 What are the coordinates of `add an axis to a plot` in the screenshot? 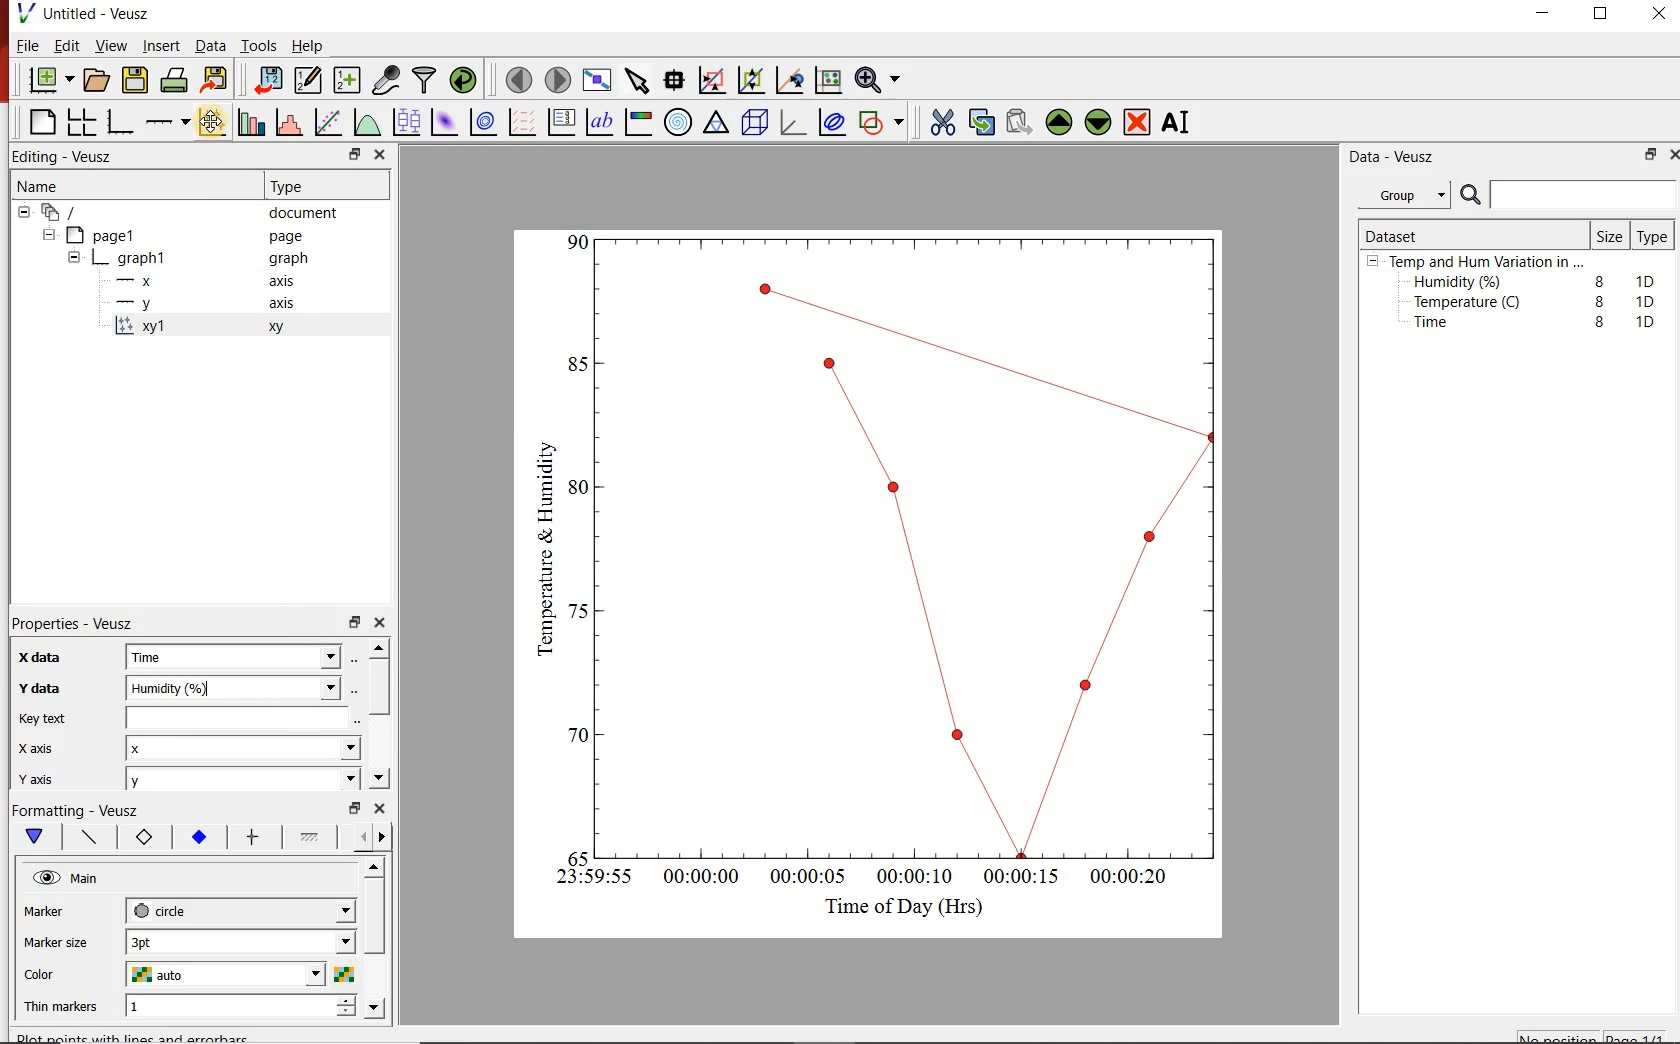 It's located at (169, 120).